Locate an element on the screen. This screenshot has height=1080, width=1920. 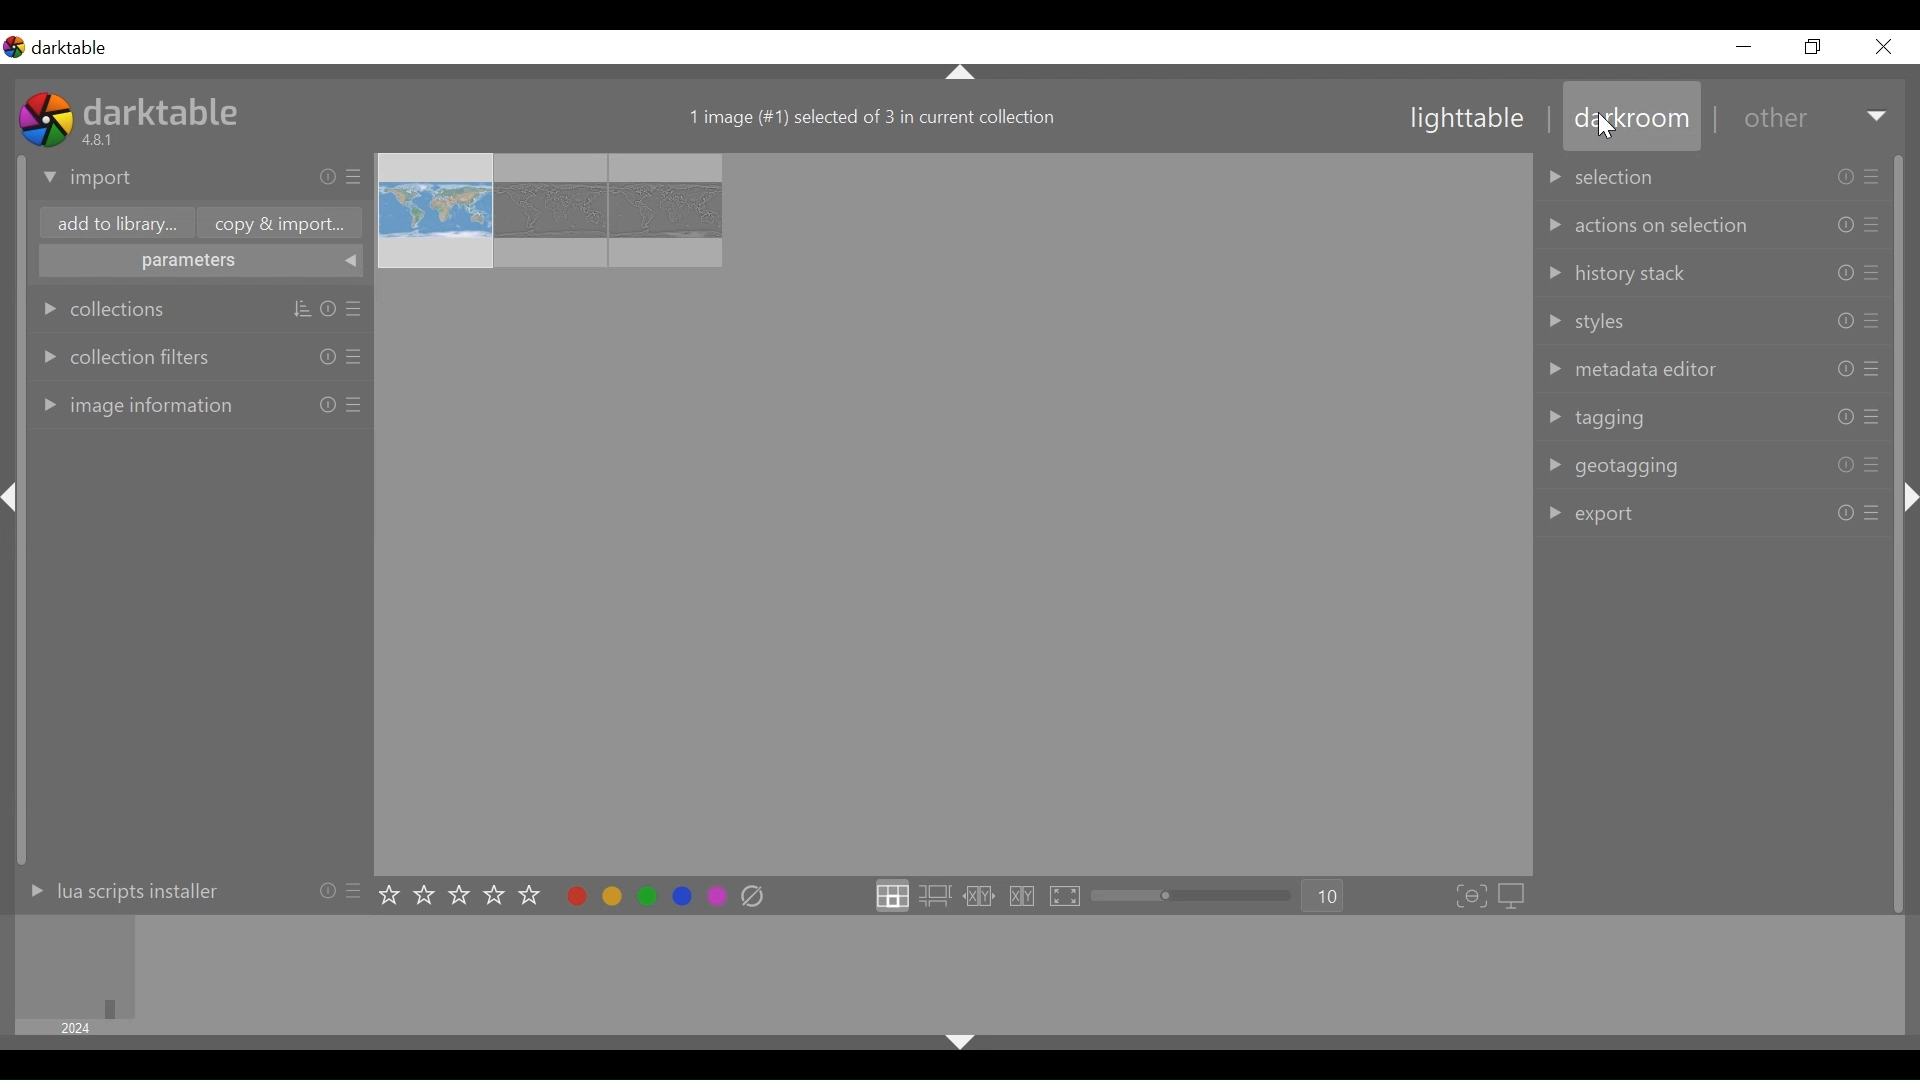
click to enter full preview mode  is located at coordinates (1063, 895).